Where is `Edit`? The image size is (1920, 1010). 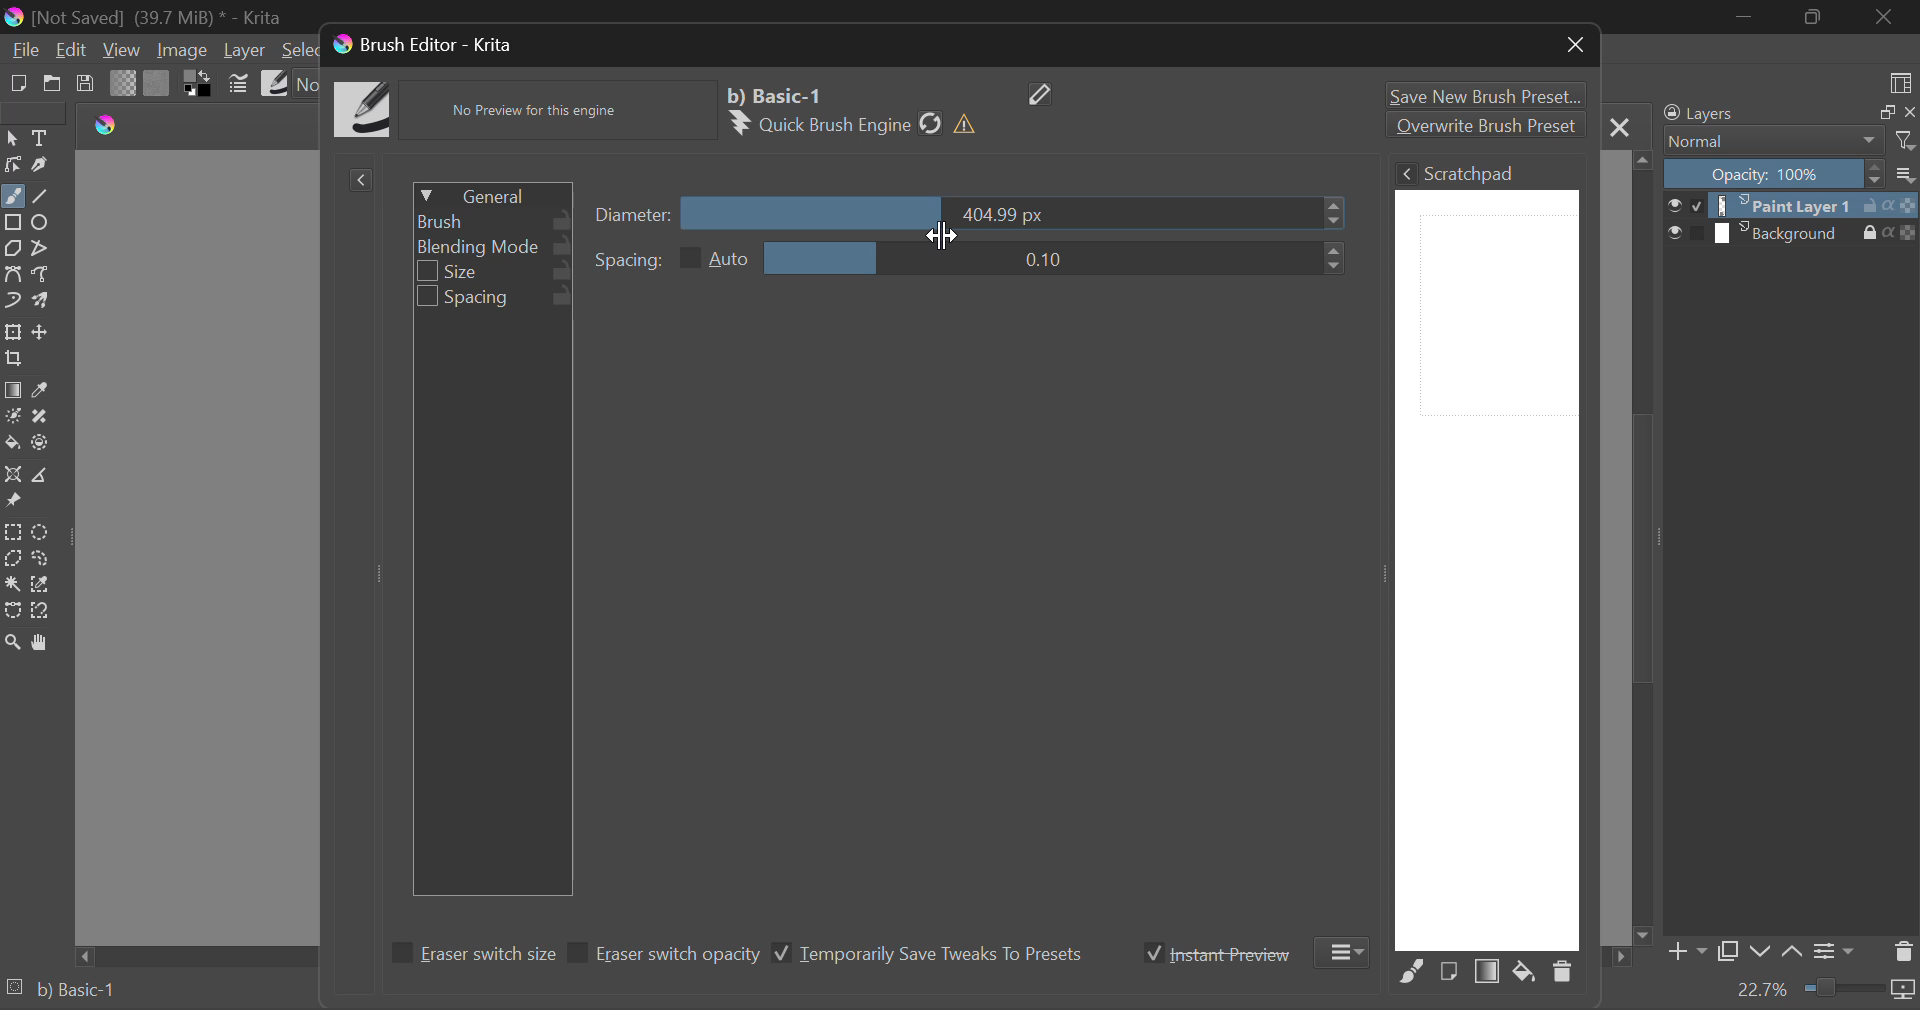 Edit is located at coordinates (73, 50).